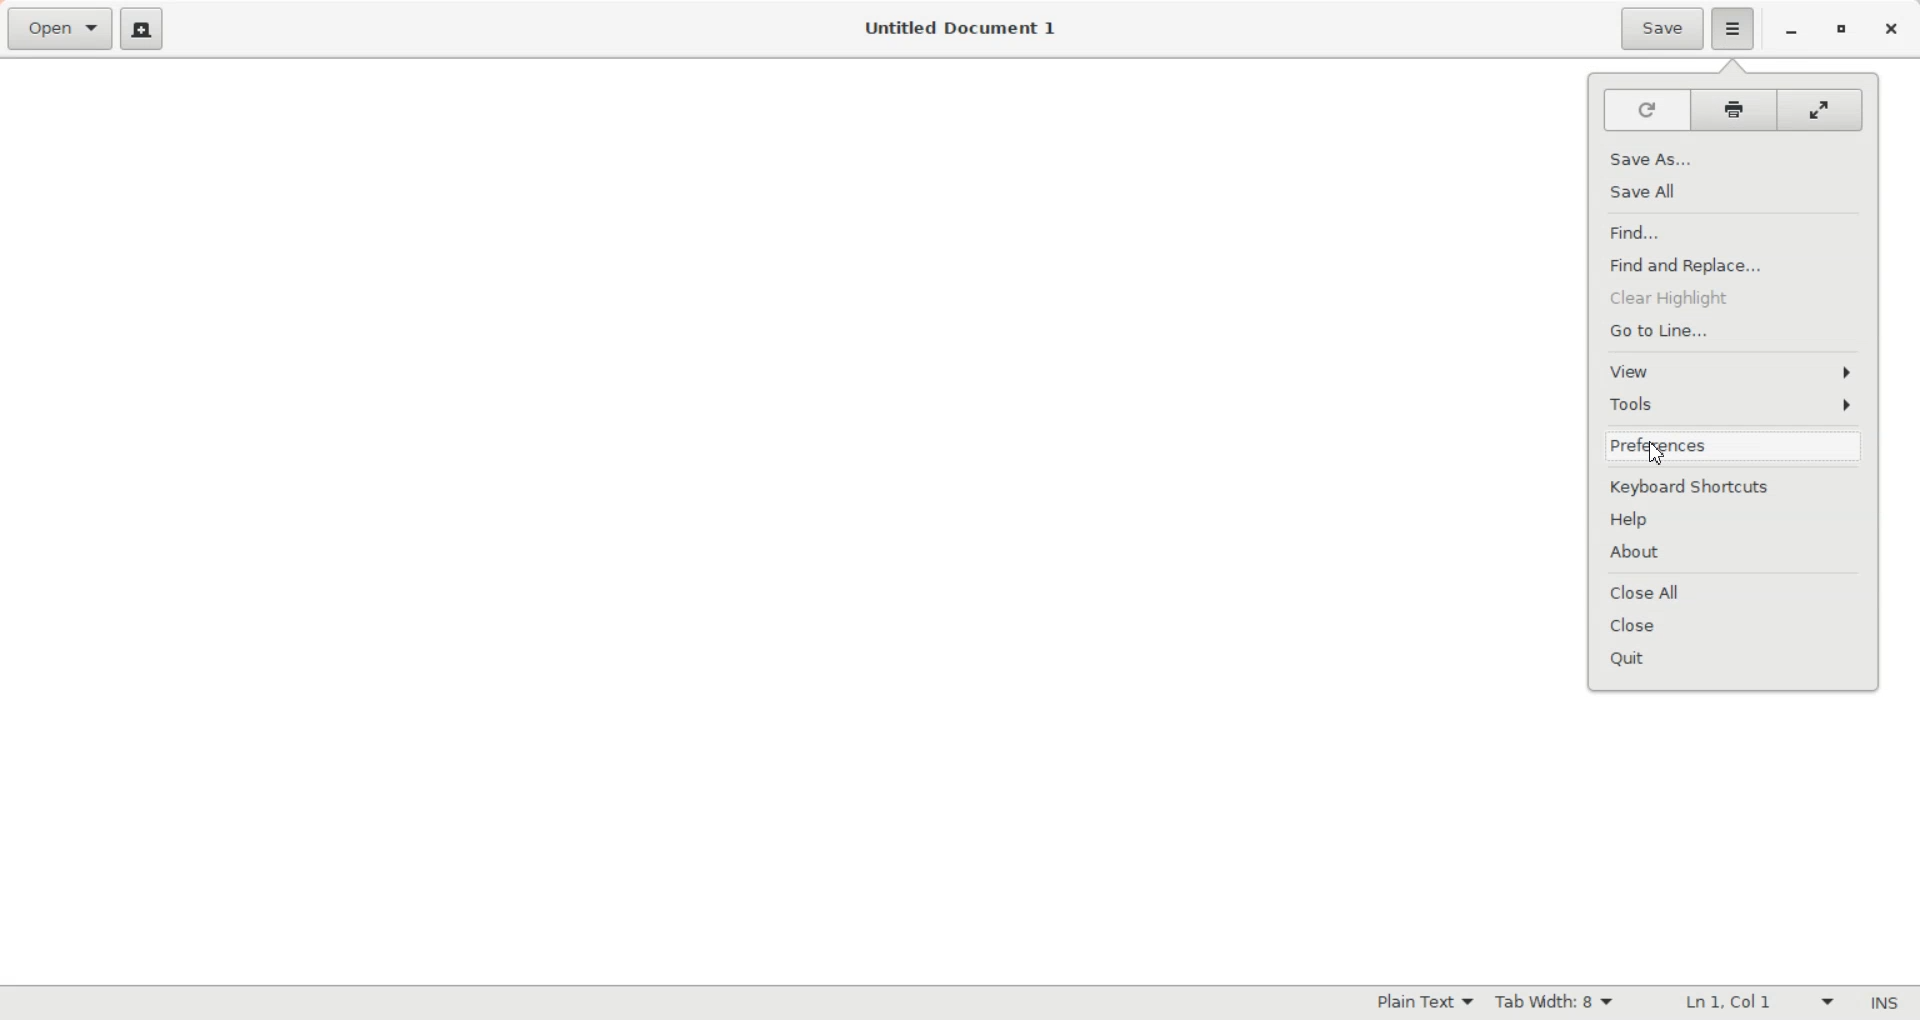  Describe the element at coordinates (1734, 405) in the screenshot. I see `Tools` at that location.